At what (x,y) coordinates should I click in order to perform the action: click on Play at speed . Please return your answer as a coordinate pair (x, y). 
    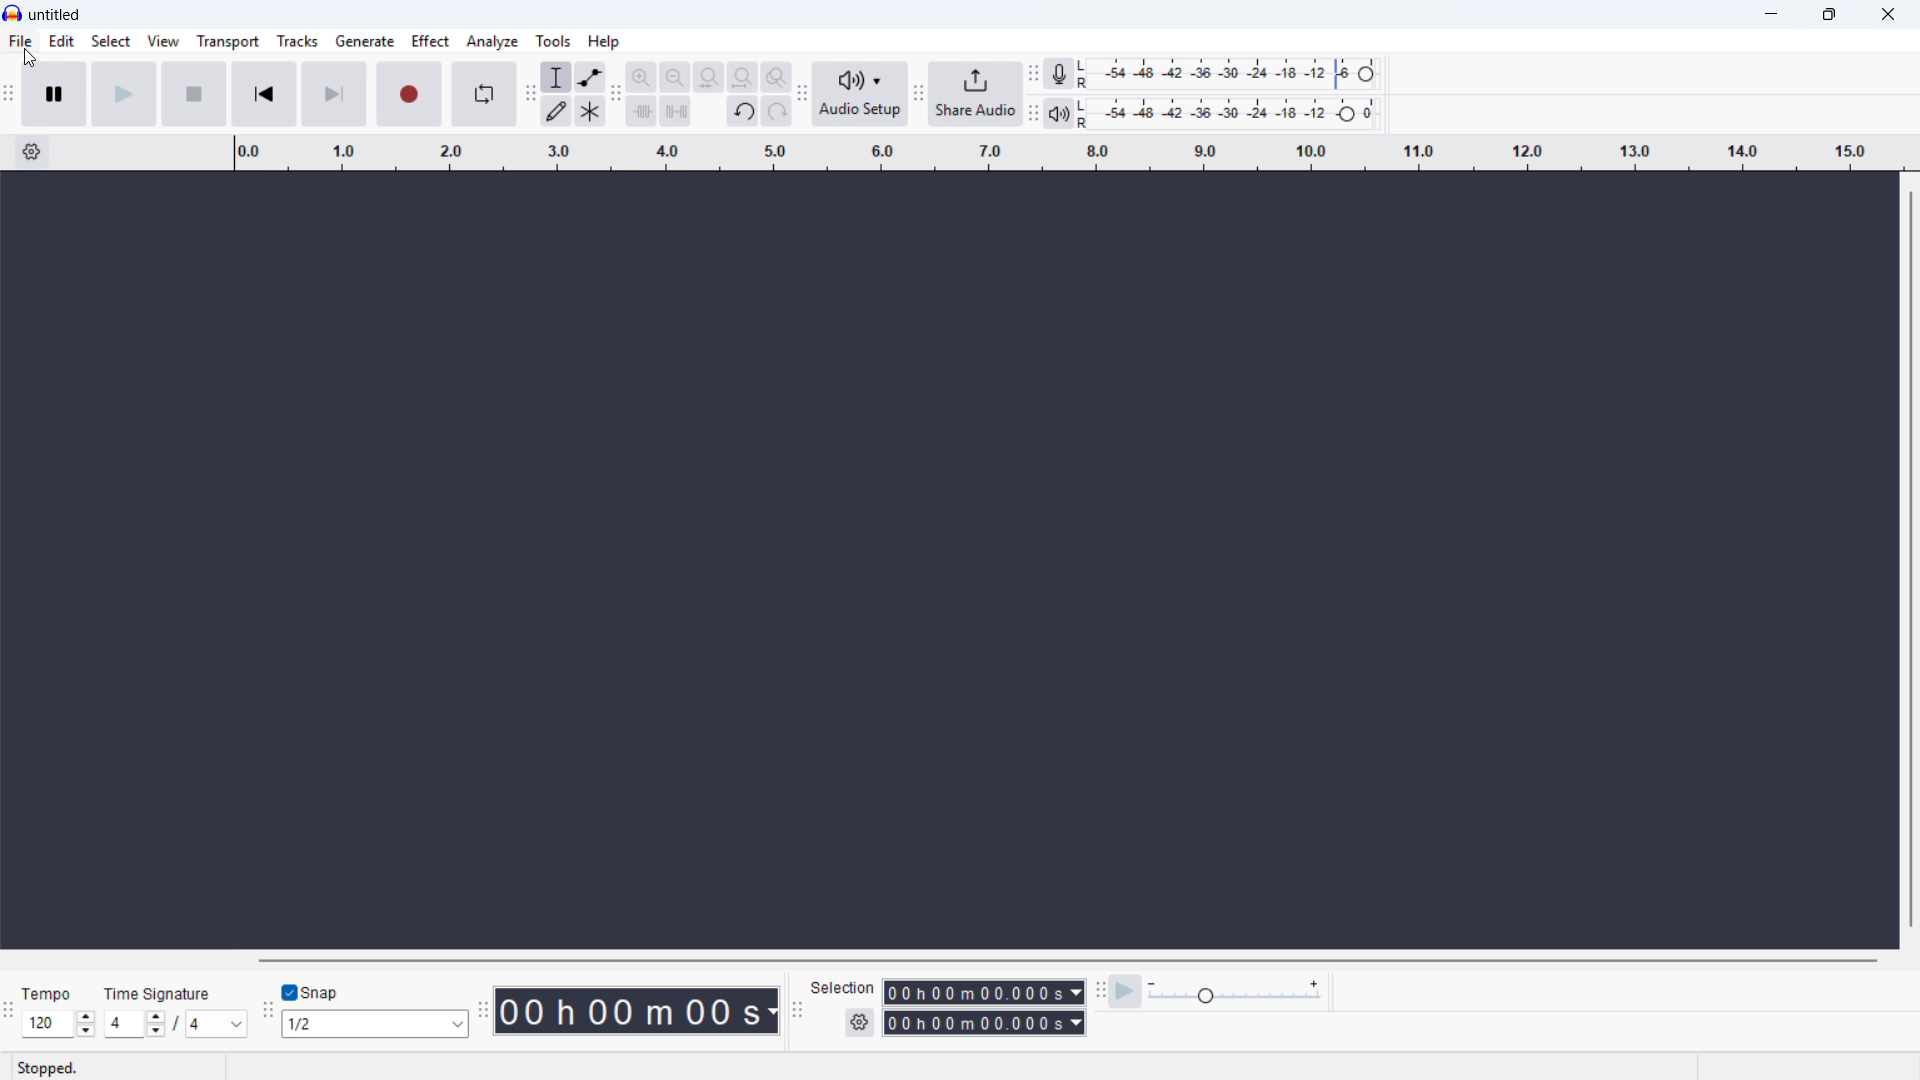
    Looking at the image, I should click on (1126, 990).